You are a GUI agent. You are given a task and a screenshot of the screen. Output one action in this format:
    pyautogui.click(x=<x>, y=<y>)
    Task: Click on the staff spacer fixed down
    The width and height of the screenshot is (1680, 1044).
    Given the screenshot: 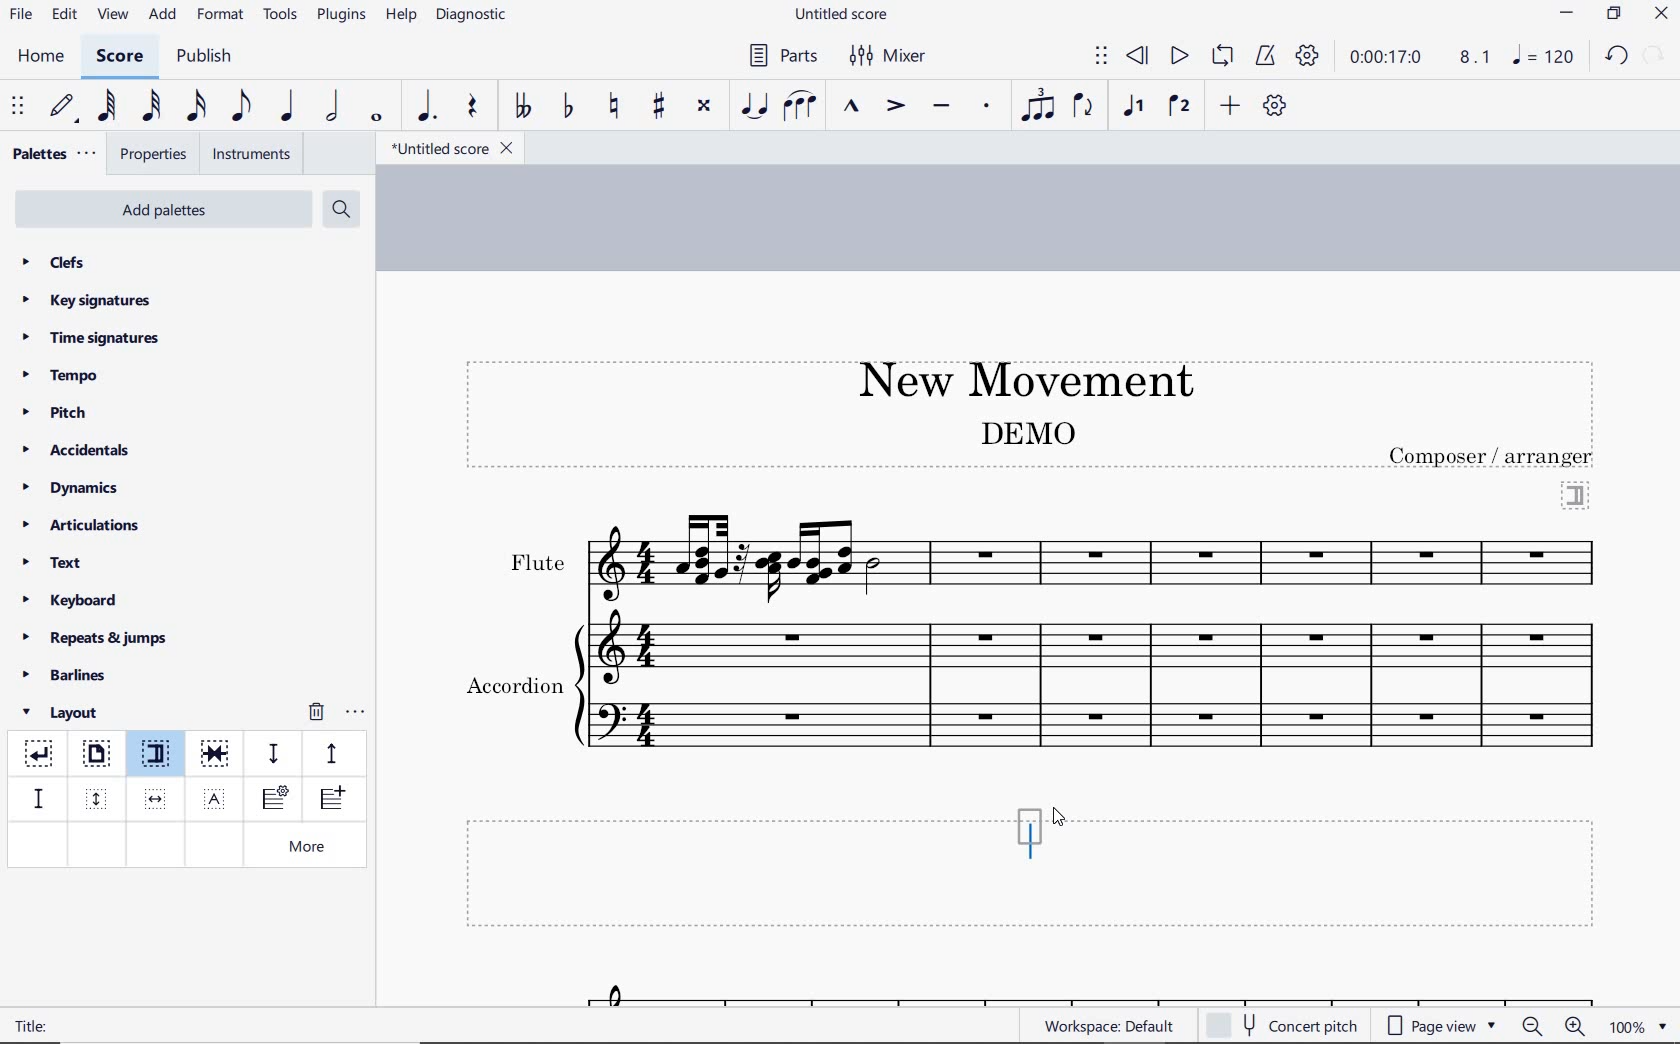 What is the action you would take?
    pyautogui.click(x=36, y=798)
    